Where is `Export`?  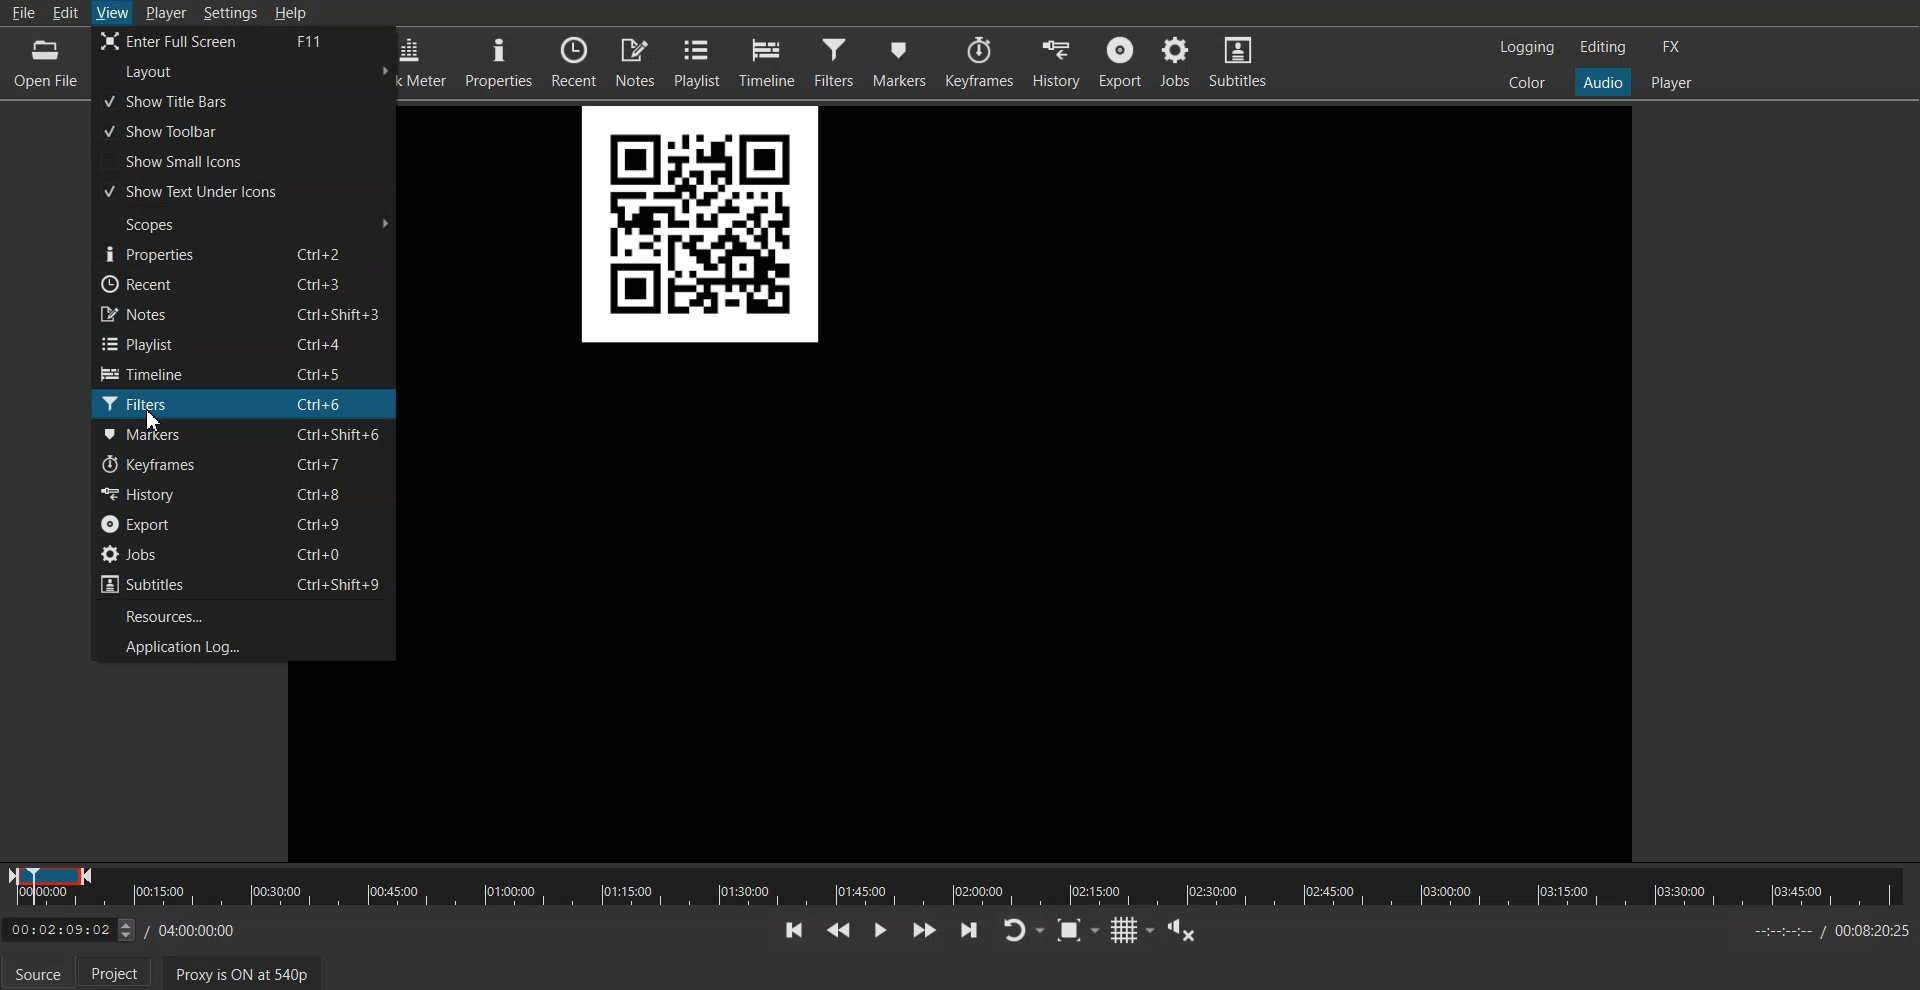 Export is located at coordinates (1119, 63).